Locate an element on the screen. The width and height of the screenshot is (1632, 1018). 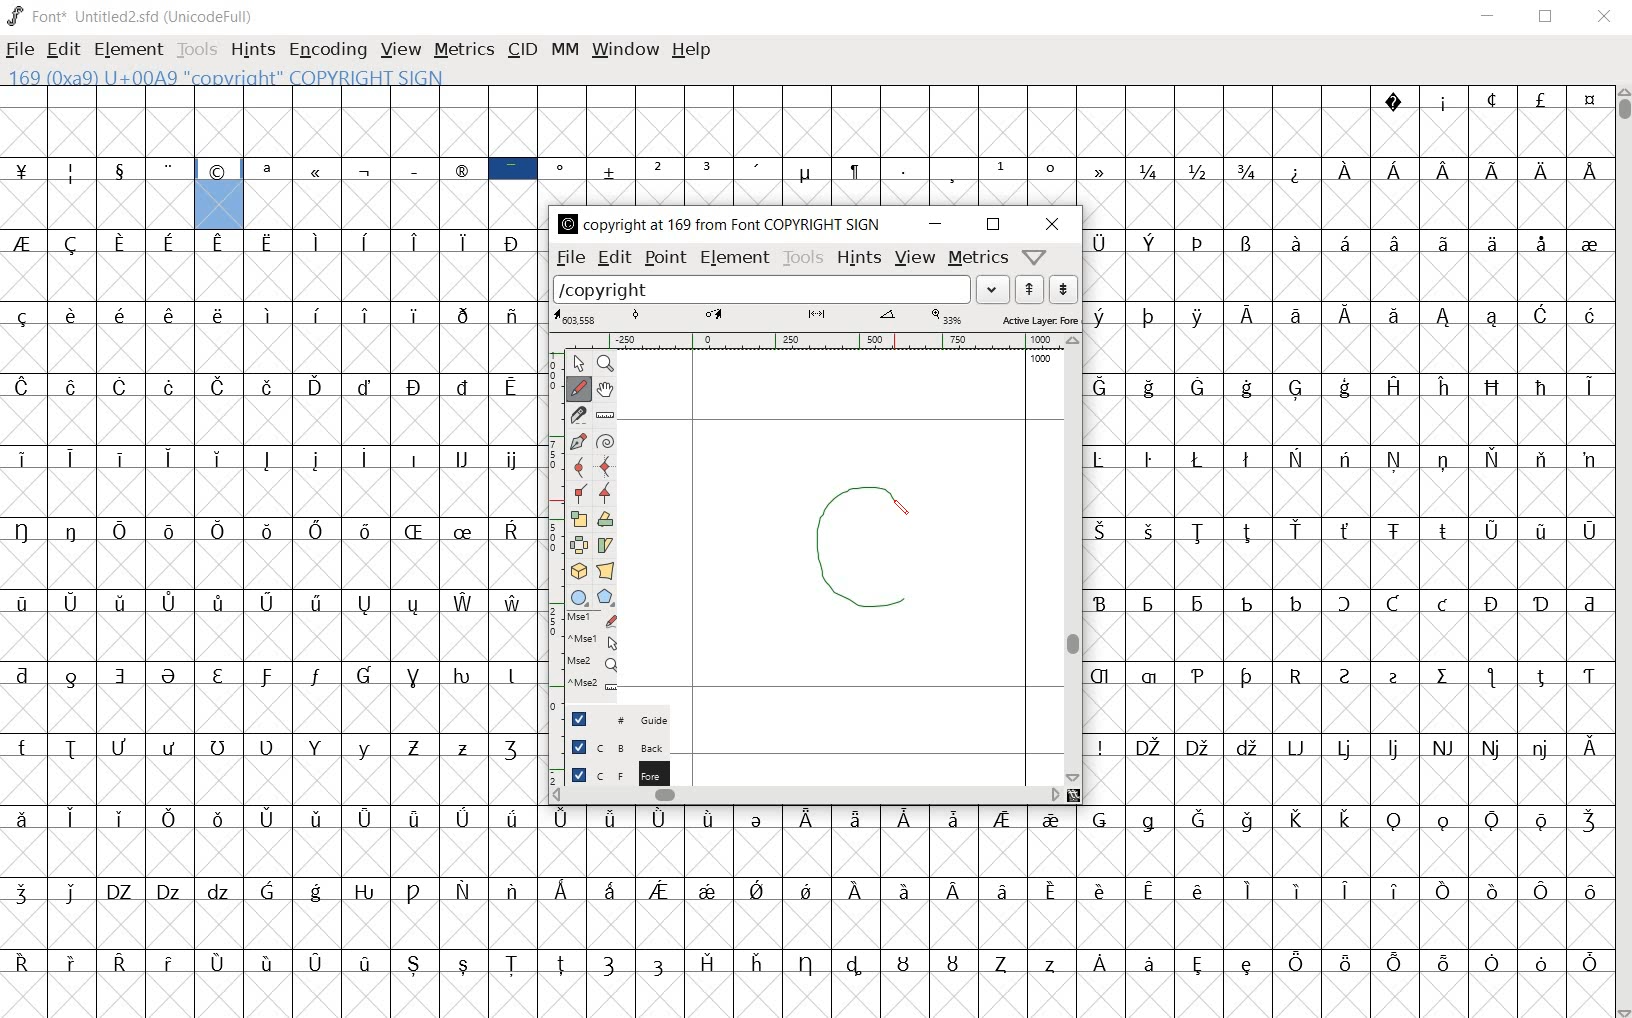
close is located at coordinates (1605, 17).